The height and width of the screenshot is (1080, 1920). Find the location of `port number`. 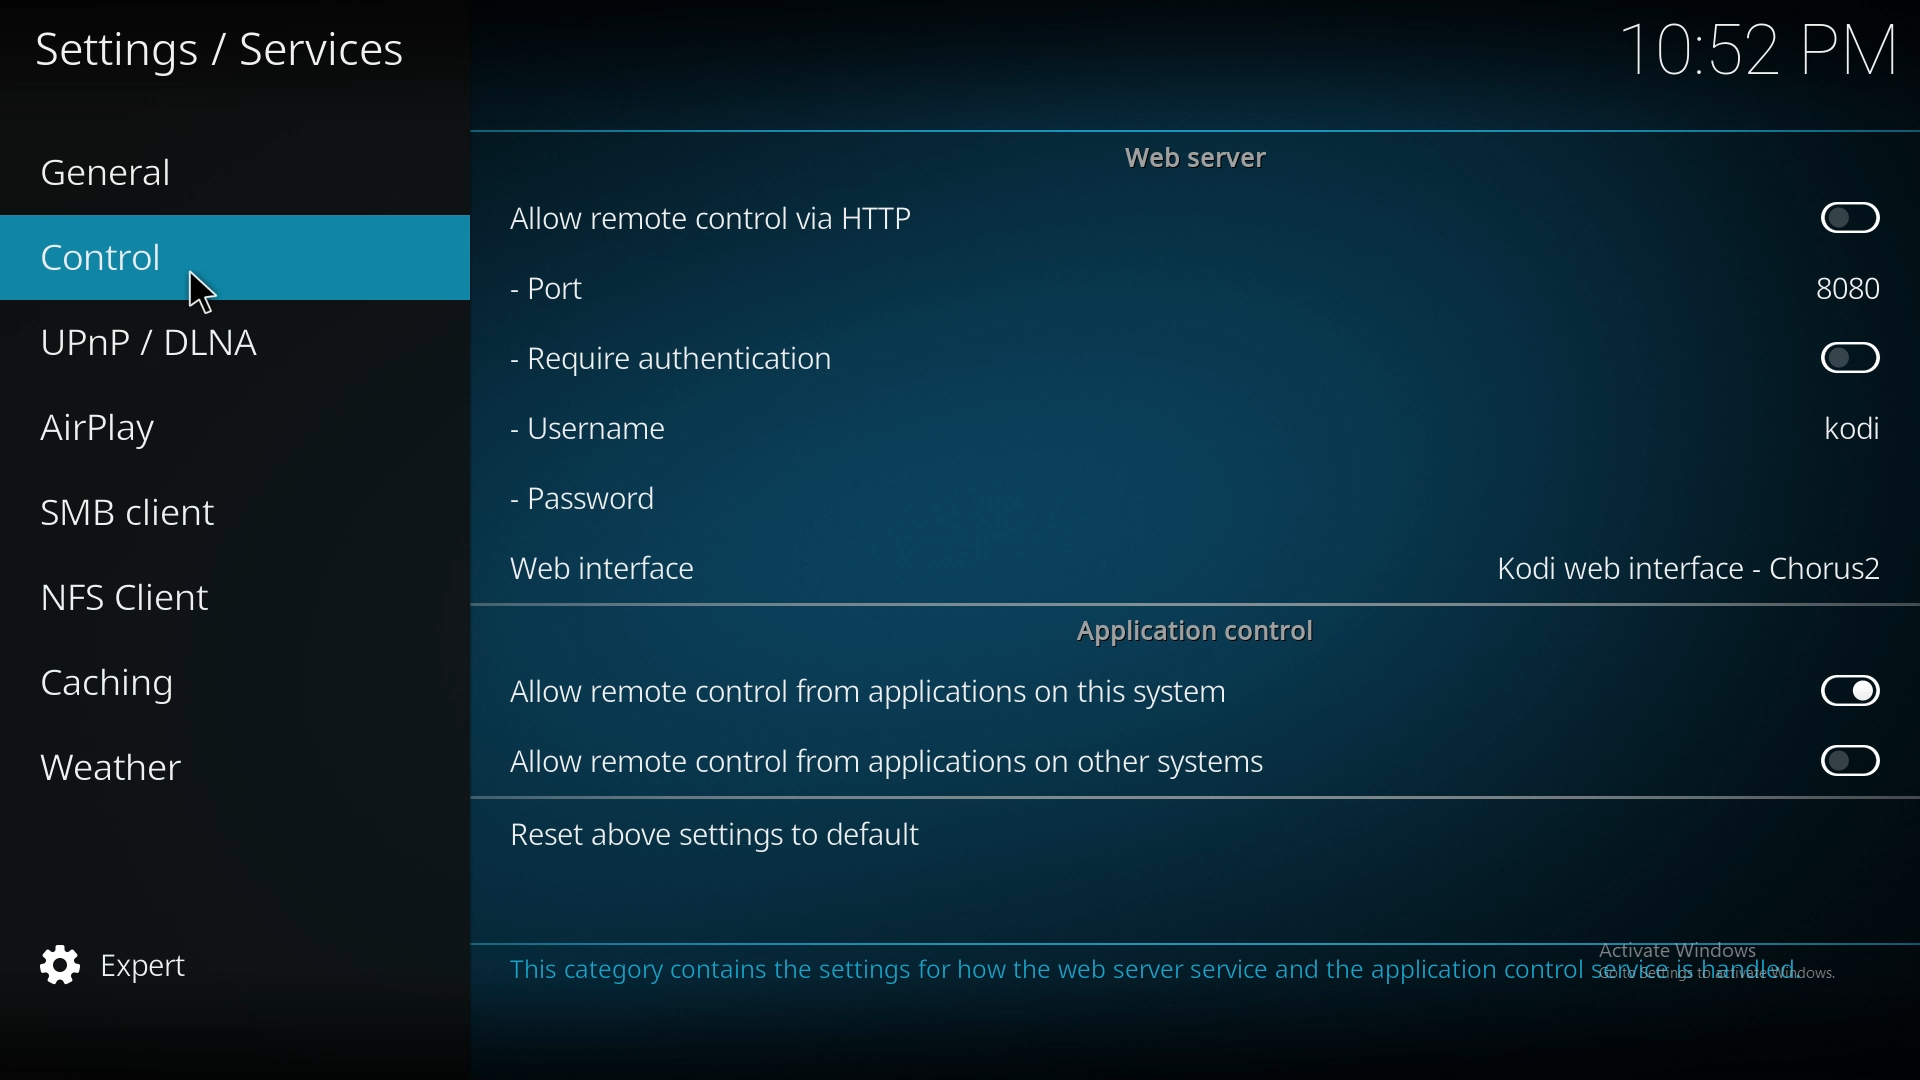

port number is located at coordinates (1850, 288).